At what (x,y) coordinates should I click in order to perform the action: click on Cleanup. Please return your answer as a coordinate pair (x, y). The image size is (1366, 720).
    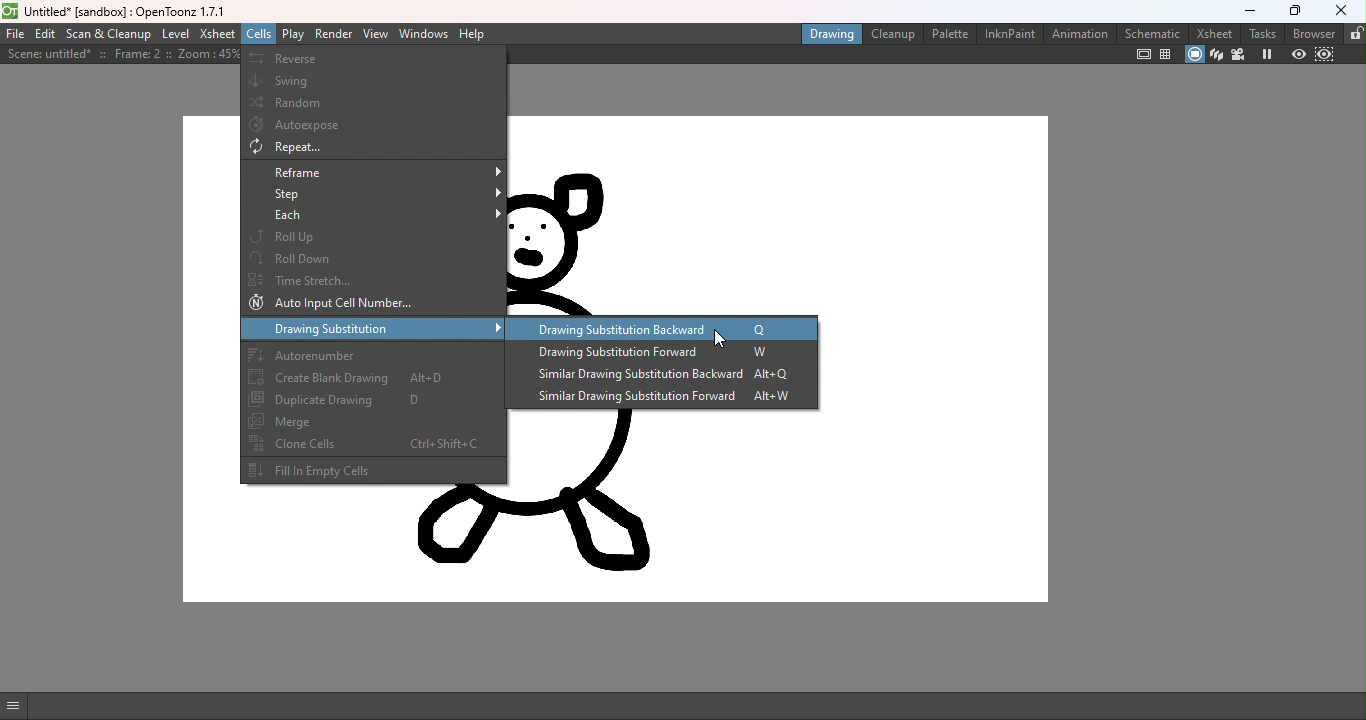
    Looking at the image, I should click on (895, 34).